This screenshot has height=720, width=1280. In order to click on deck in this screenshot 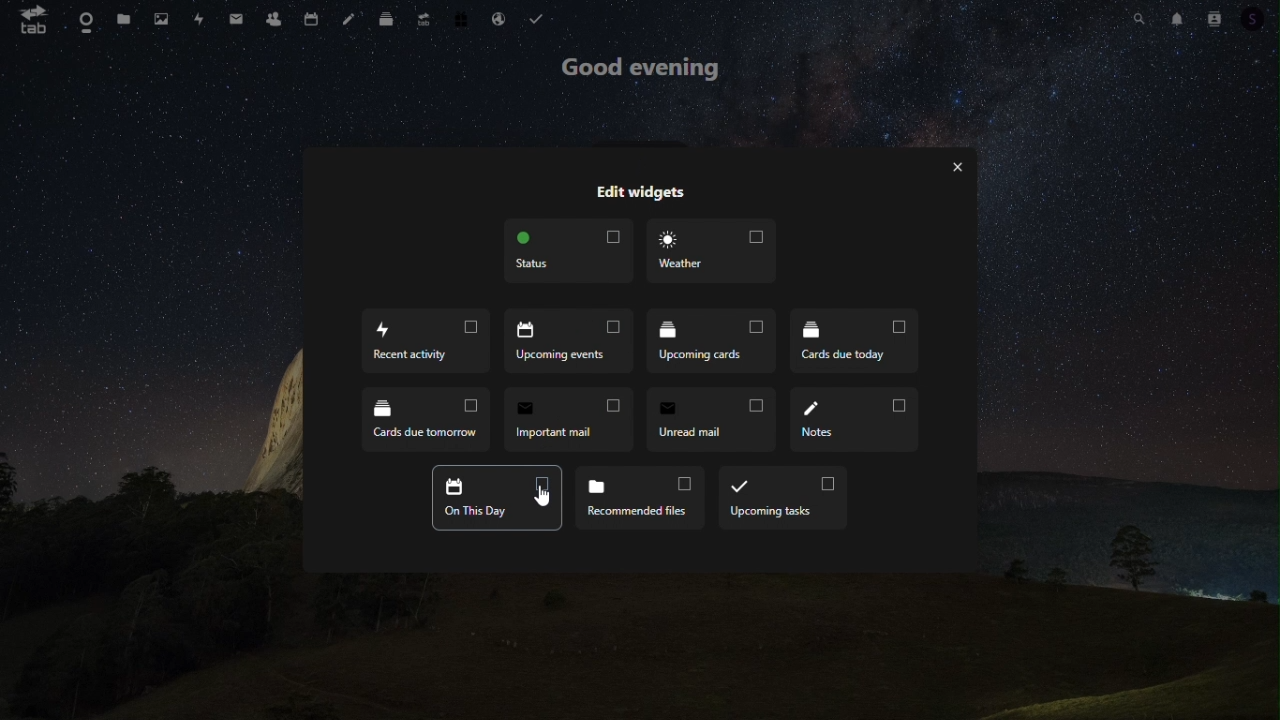, I will do `click(390, 19)`.